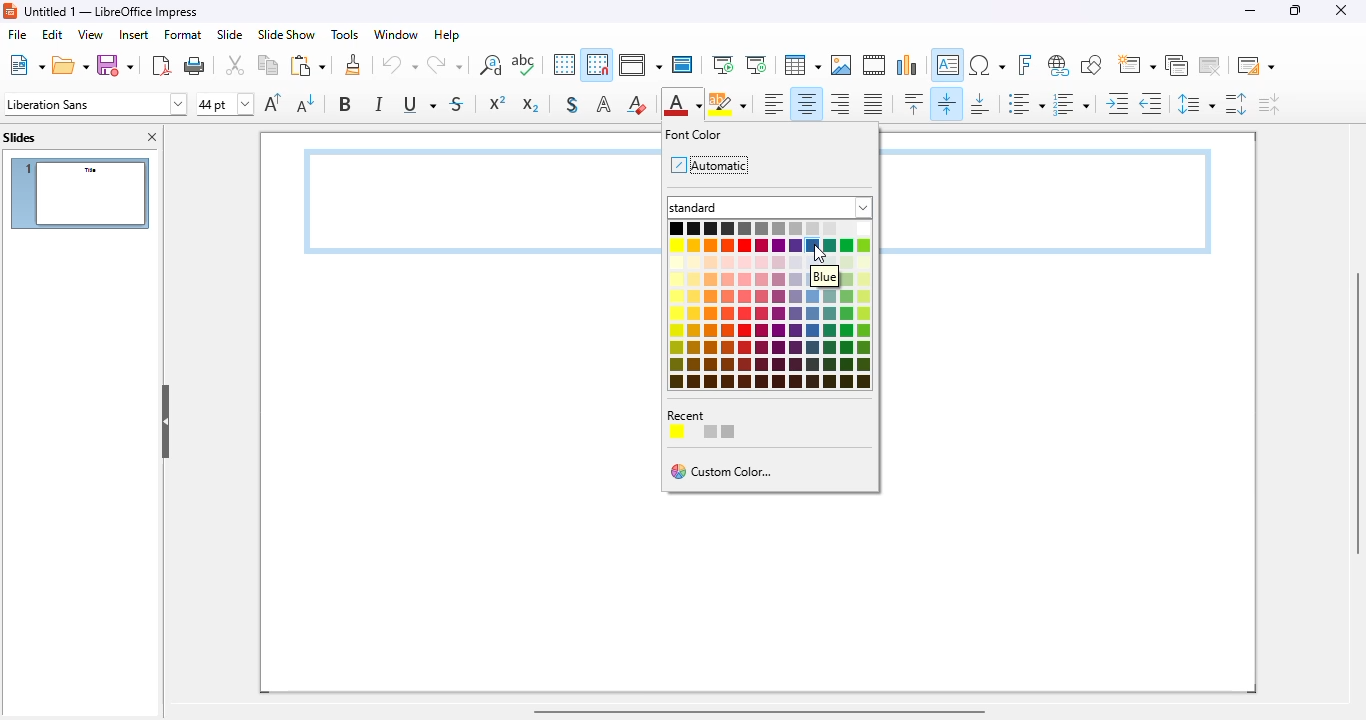 This screenshot has width=1366, height=720. What do you see at coordinates (682, 65) in the screenshot?
I see `master slide` at bounding box center [682, 65].